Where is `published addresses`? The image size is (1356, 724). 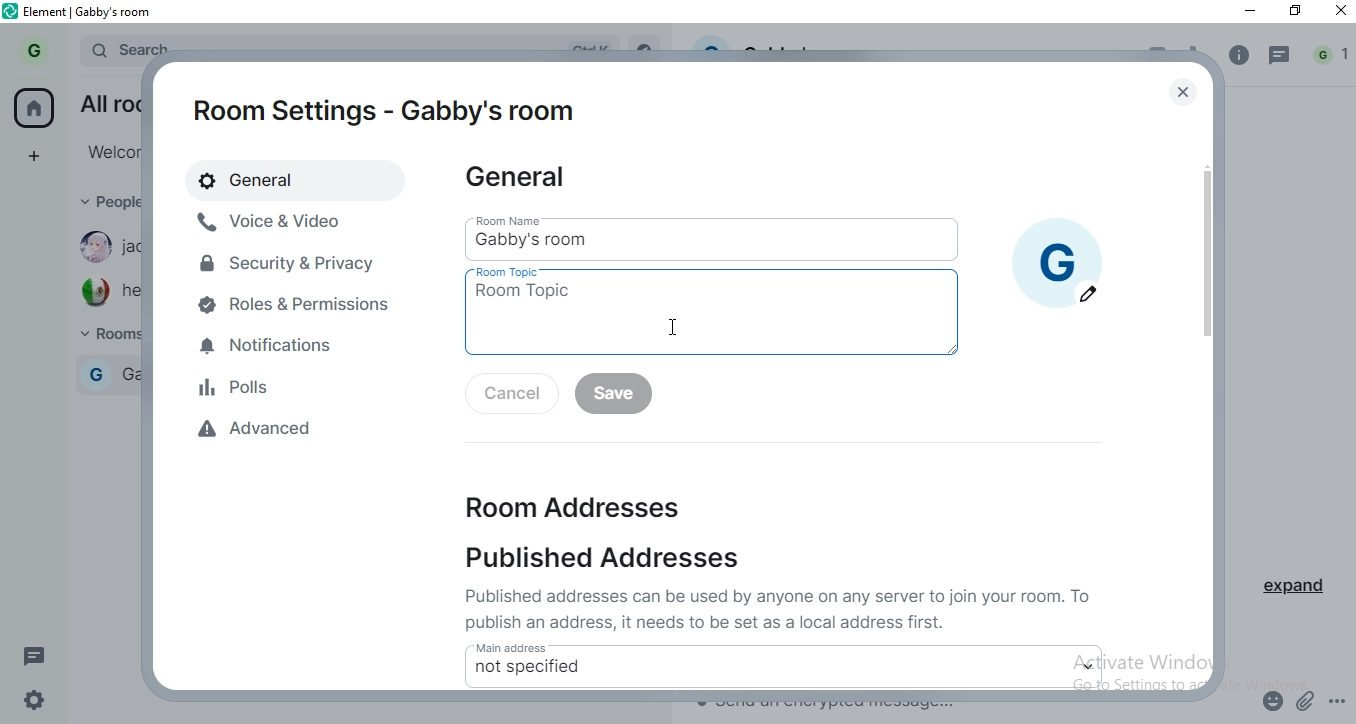
published addresses is located at coordinates (621, 560).